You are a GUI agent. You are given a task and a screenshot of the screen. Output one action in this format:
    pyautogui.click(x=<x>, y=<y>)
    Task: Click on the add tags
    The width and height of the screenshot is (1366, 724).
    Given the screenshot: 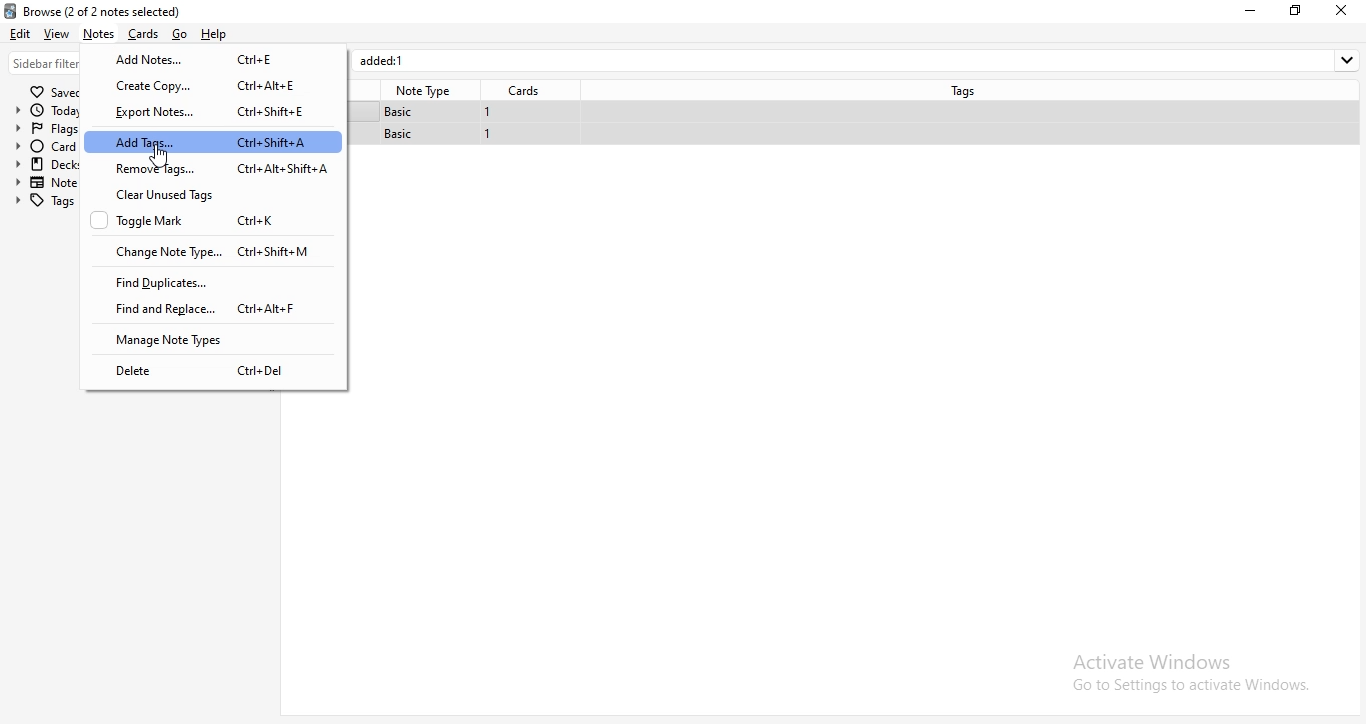 What is the action you would take?
    pyautogui.click(x=207, y=143)
    